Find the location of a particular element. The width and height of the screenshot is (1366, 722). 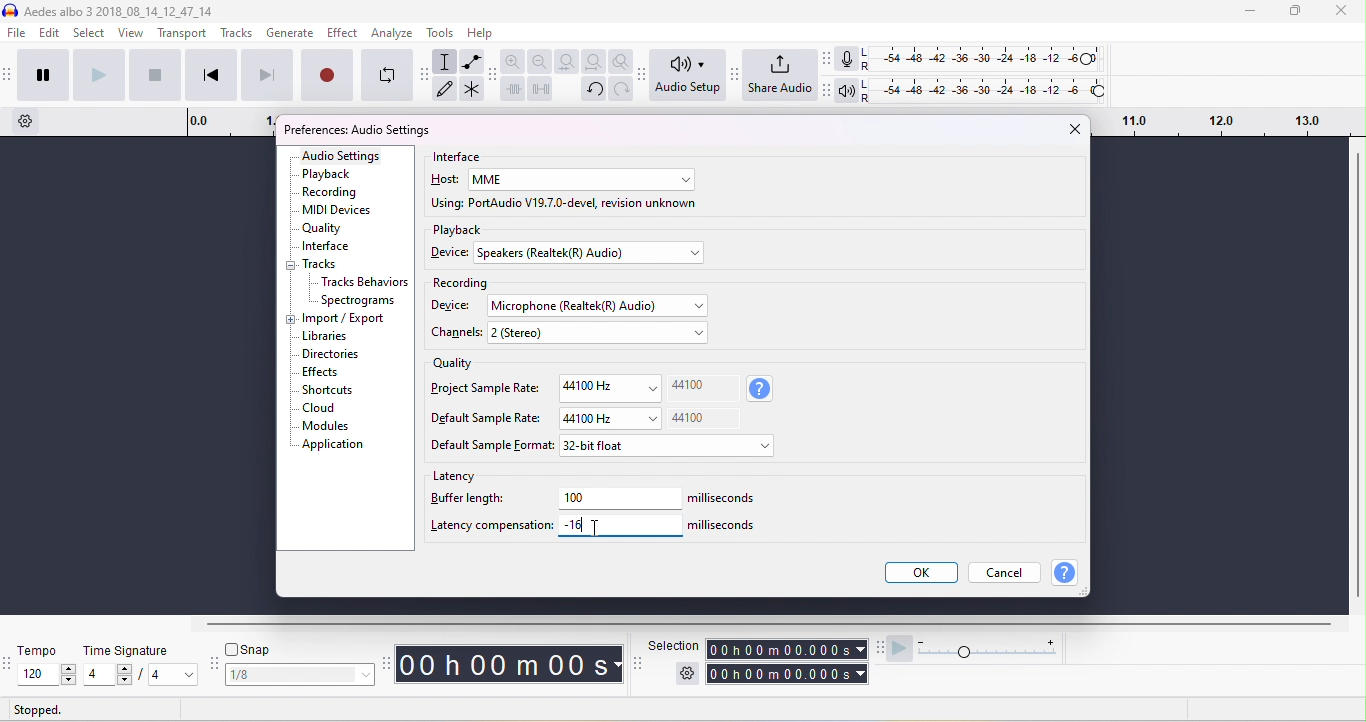

shortcuts is located at coordinates (327, 390).